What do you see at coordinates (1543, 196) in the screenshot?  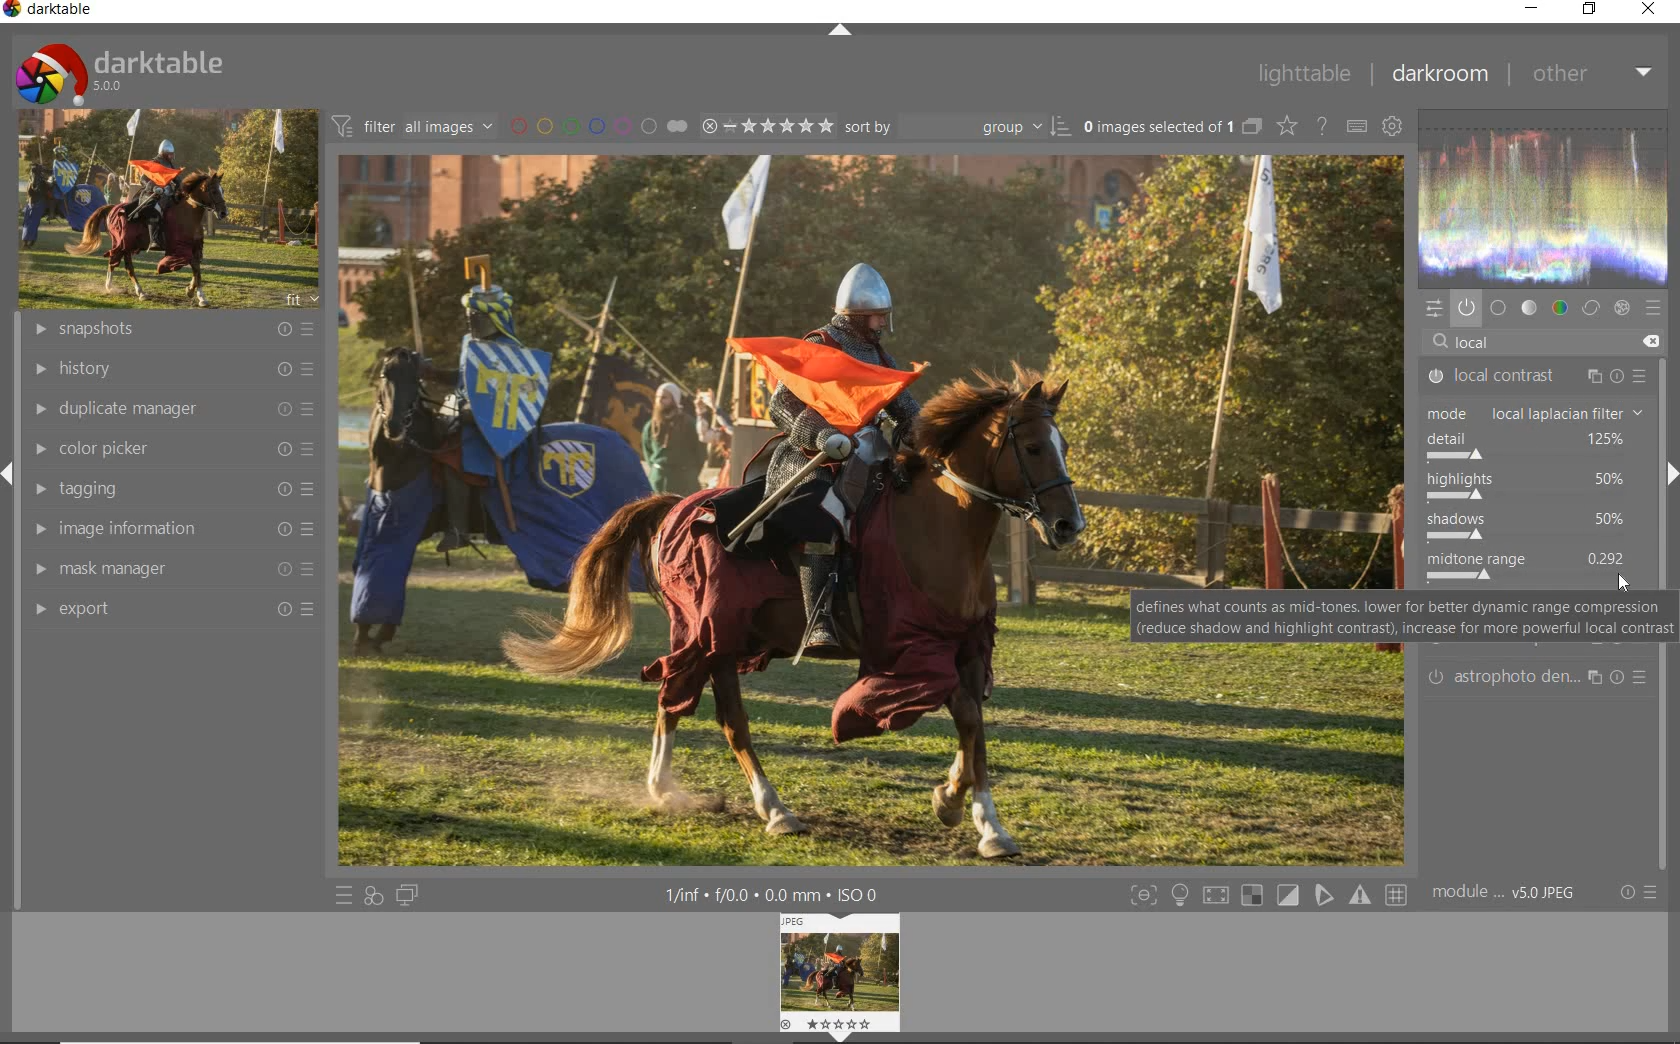 I see `waveform` at bounding box center [1543, 196].